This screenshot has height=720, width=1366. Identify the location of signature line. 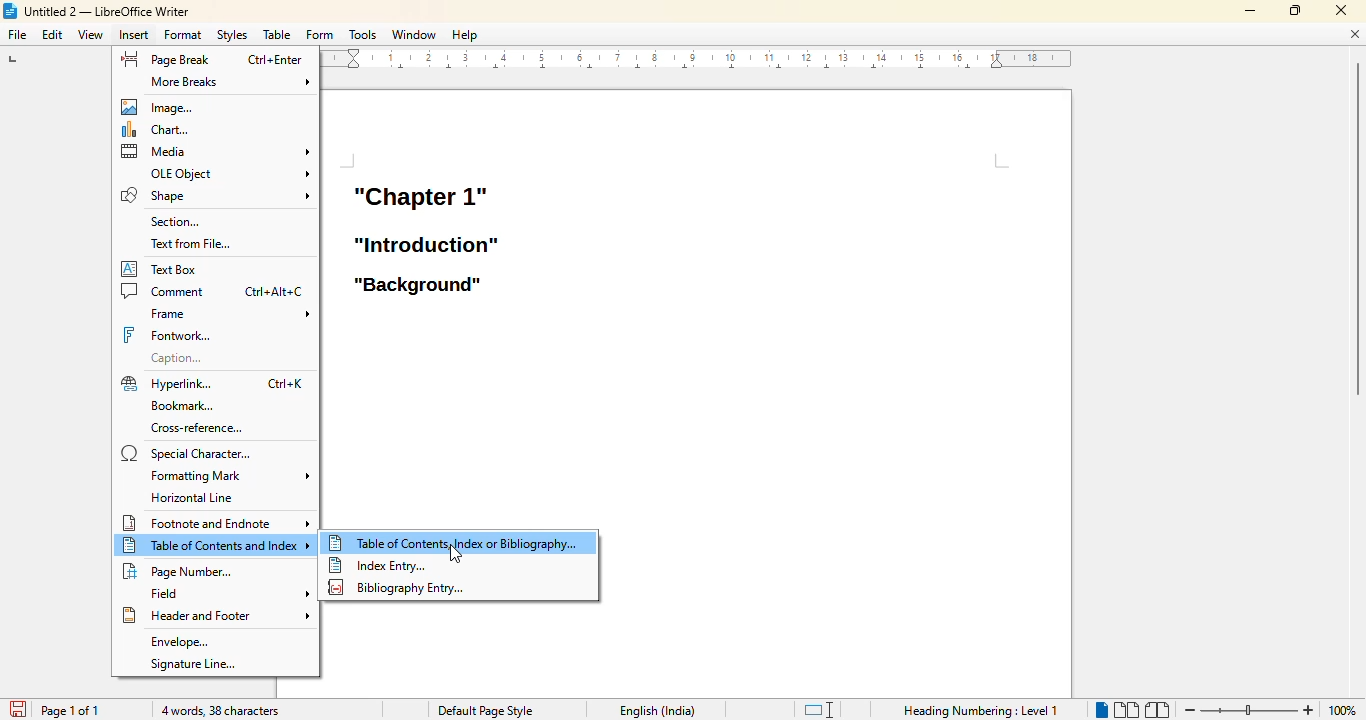
(194, 664).